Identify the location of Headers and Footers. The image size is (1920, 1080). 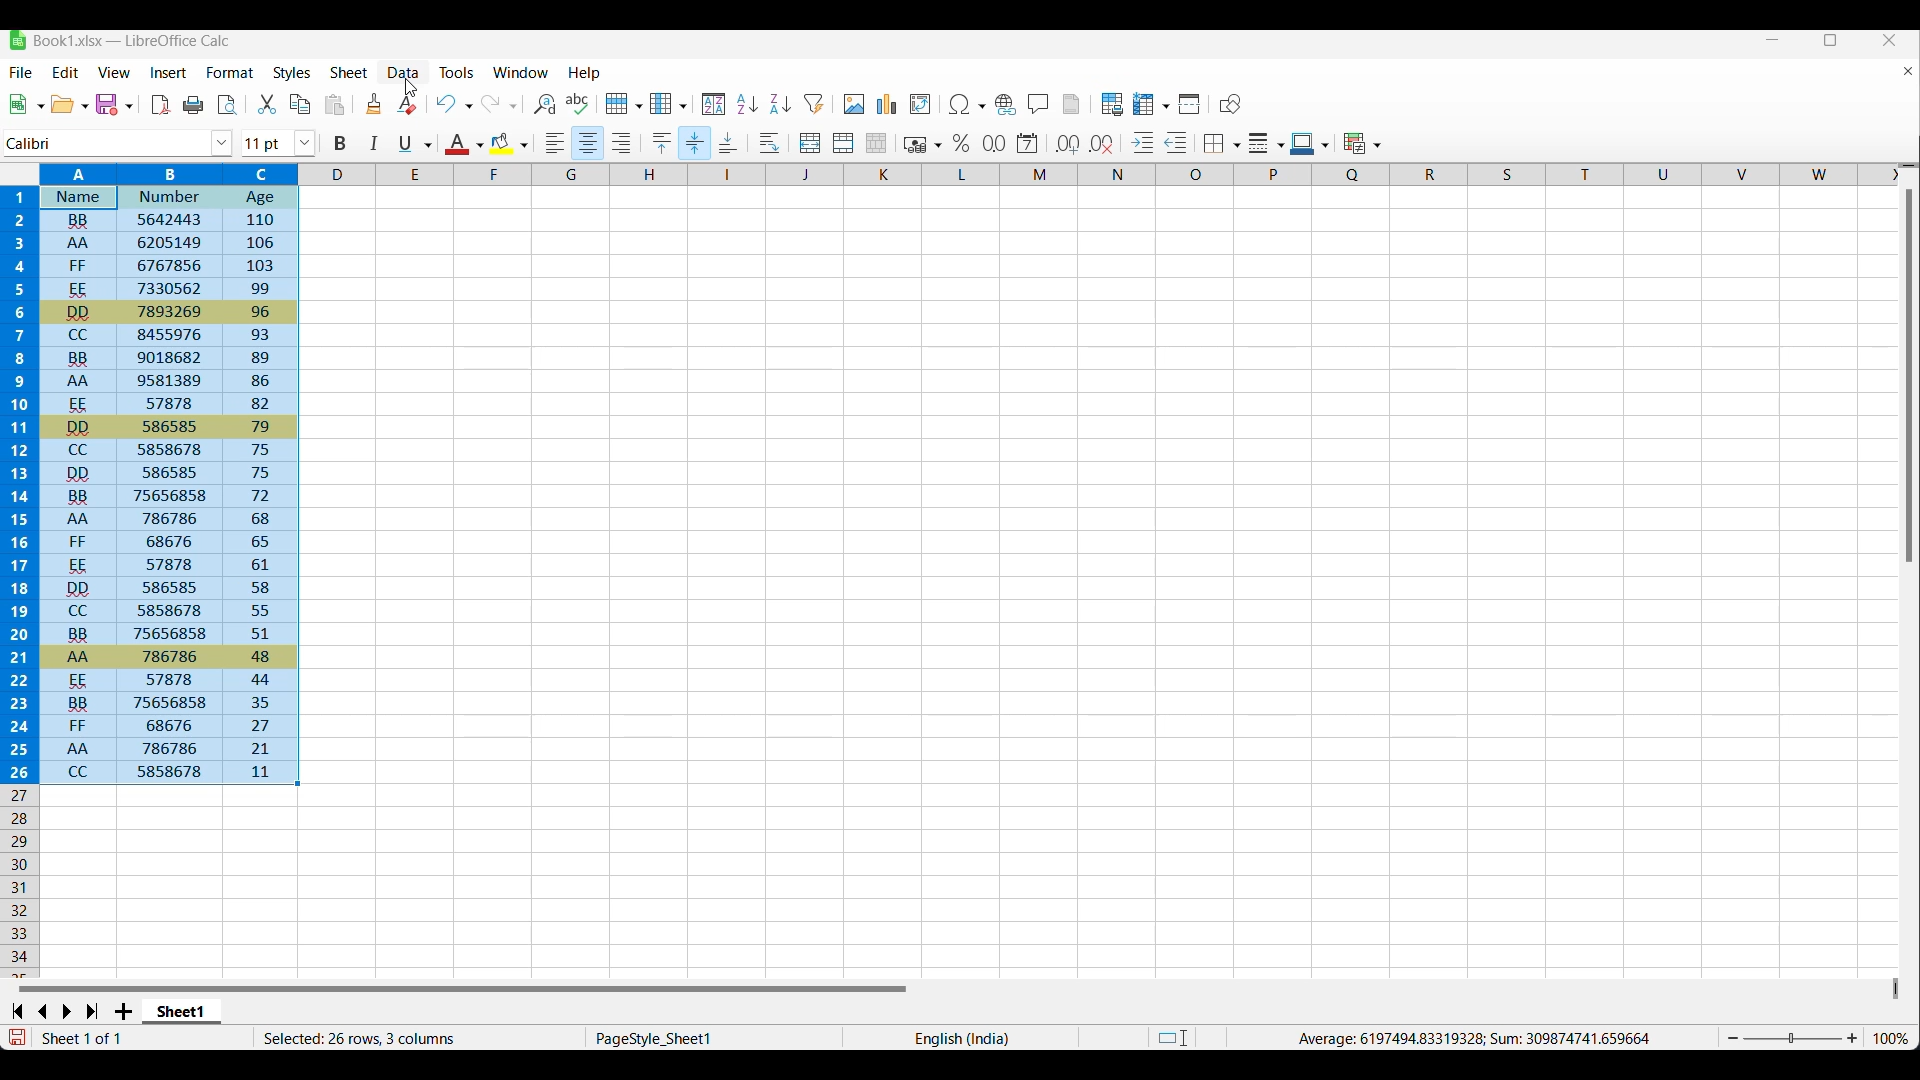
(1072, 104).